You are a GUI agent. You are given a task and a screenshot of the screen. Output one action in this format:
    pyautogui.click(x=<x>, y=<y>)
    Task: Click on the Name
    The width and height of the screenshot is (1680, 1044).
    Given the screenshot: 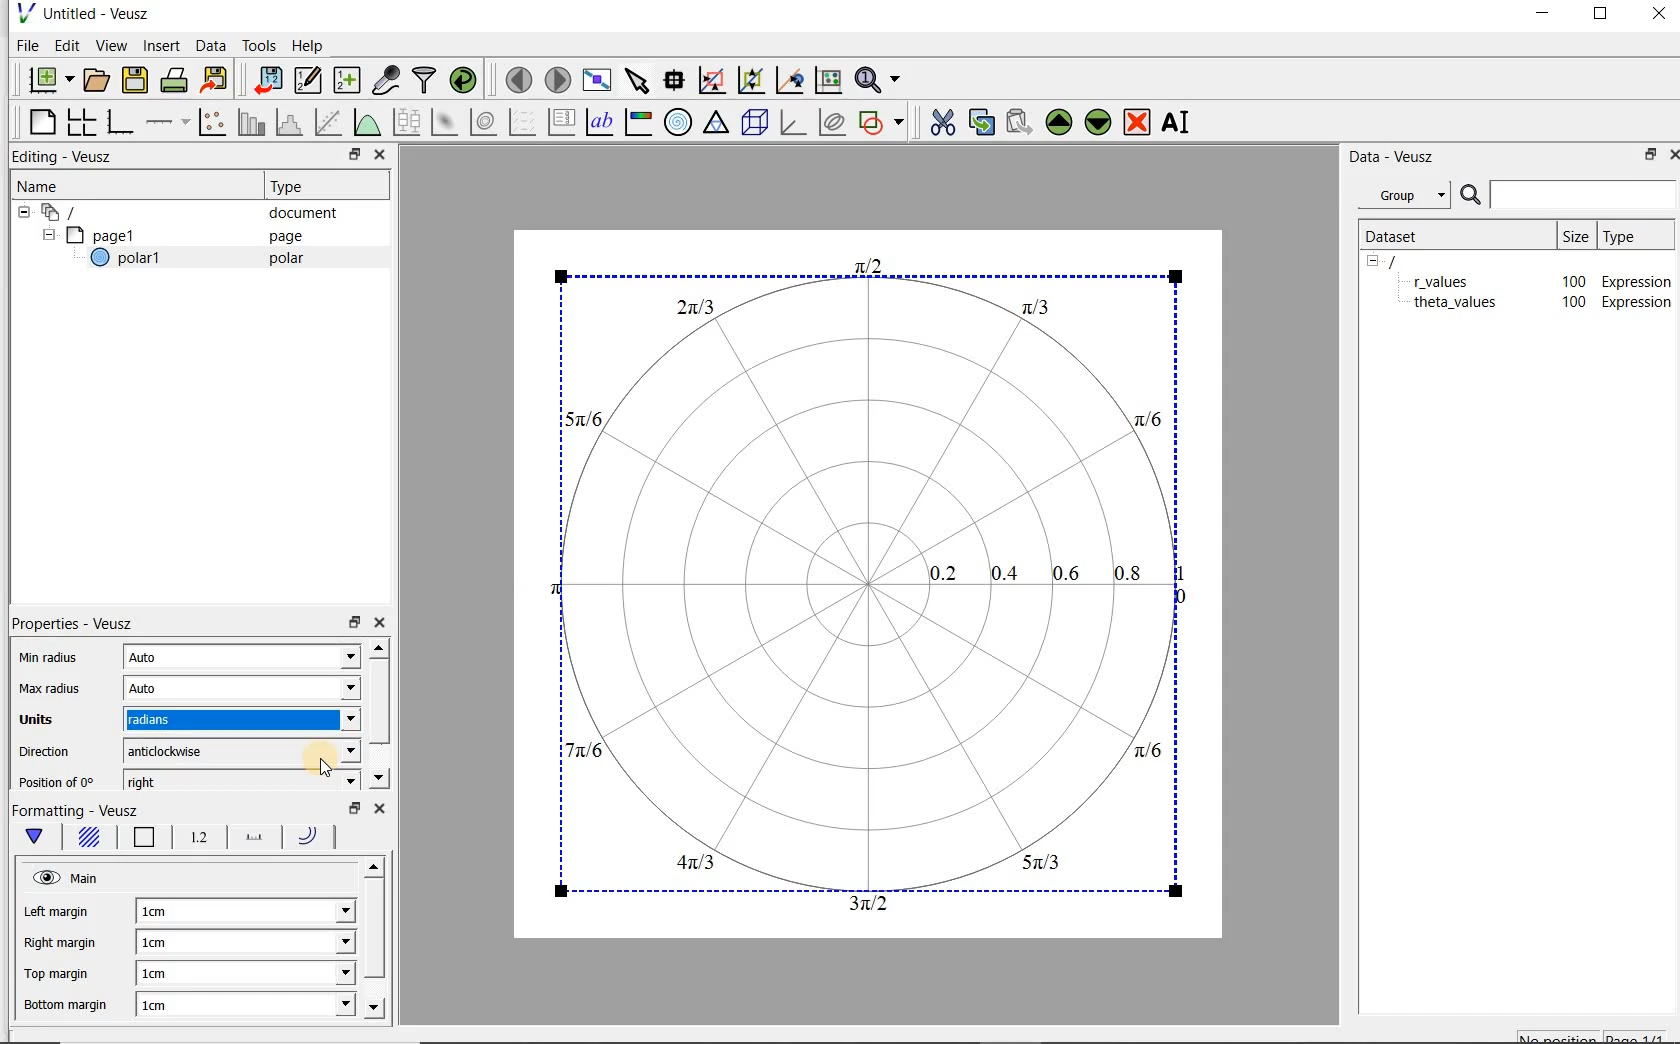 What is the action you would take?
    pyautogui.click(x=44, y=185)
    